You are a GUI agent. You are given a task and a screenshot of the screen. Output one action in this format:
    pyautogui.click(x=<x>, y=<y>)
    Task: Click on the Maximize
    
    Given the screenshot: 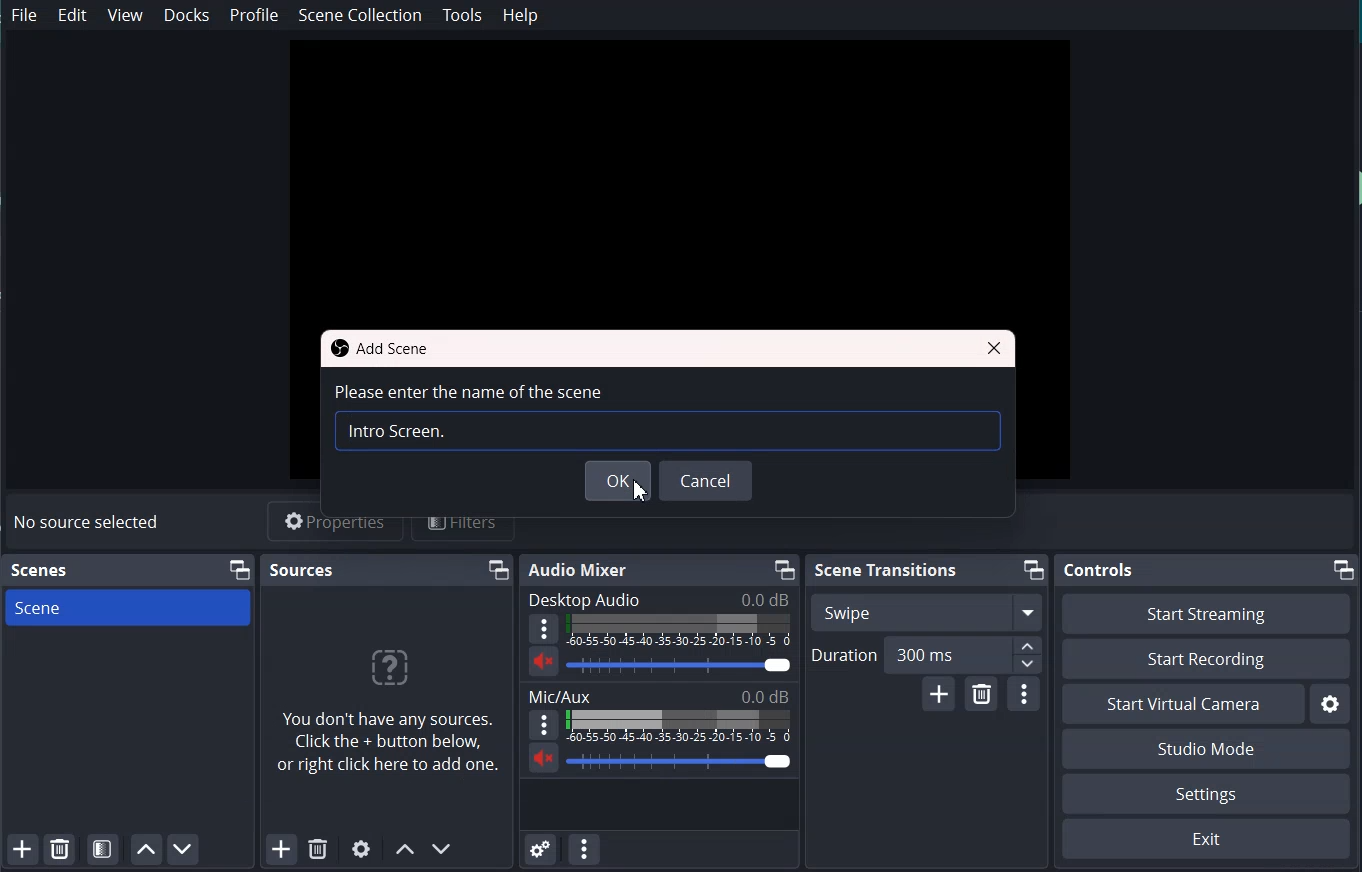 What is the action you would take?
    pyautogui.click(x=1345, y=569)
    